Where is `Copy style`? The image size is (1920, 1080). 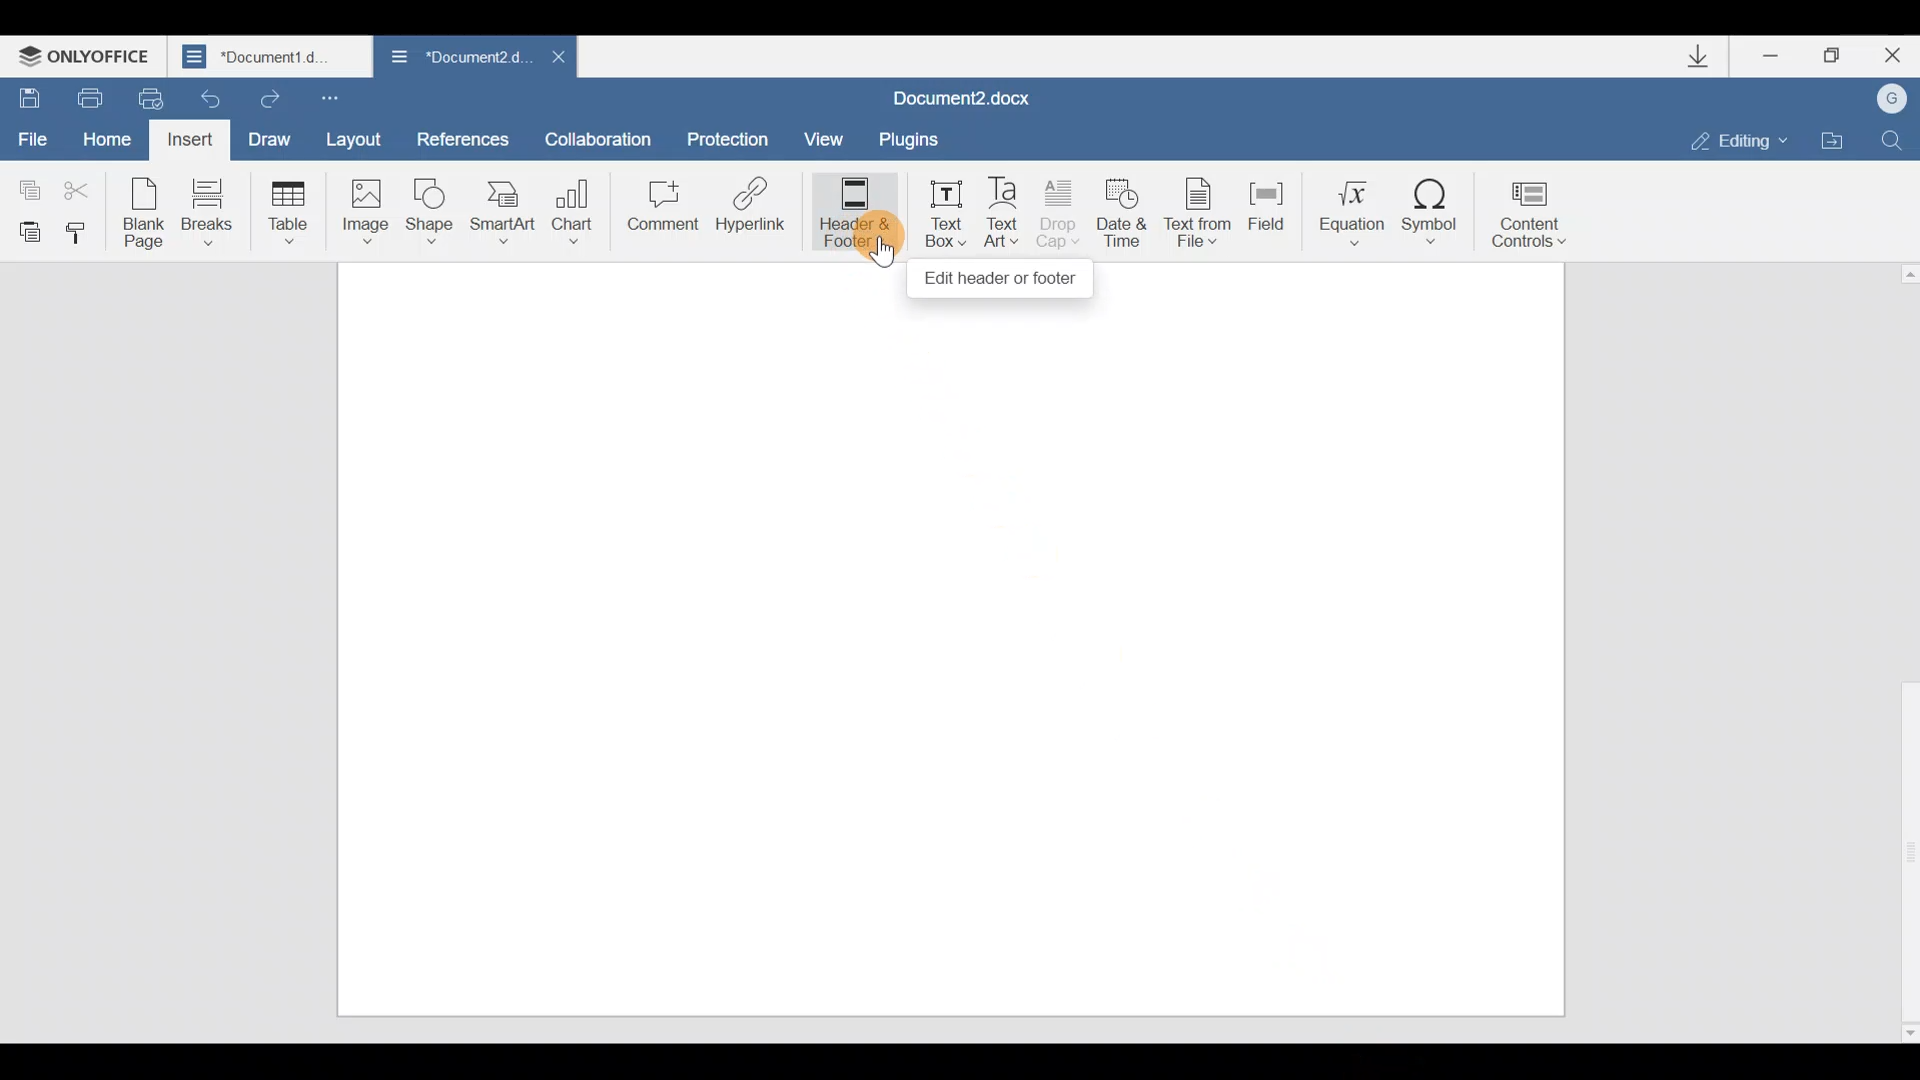 Copy style is located at coordinates (84, 232).